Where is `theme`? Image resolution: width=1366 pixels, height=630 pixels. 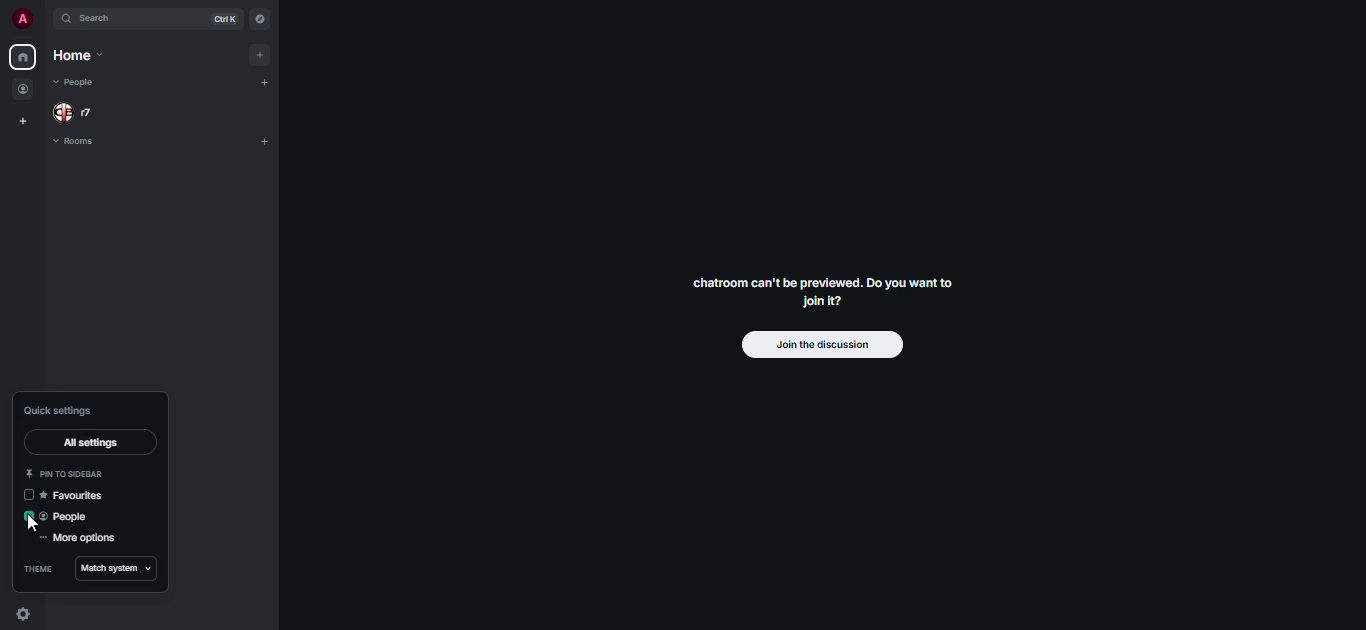
theme is located at coordinates (37, 569).